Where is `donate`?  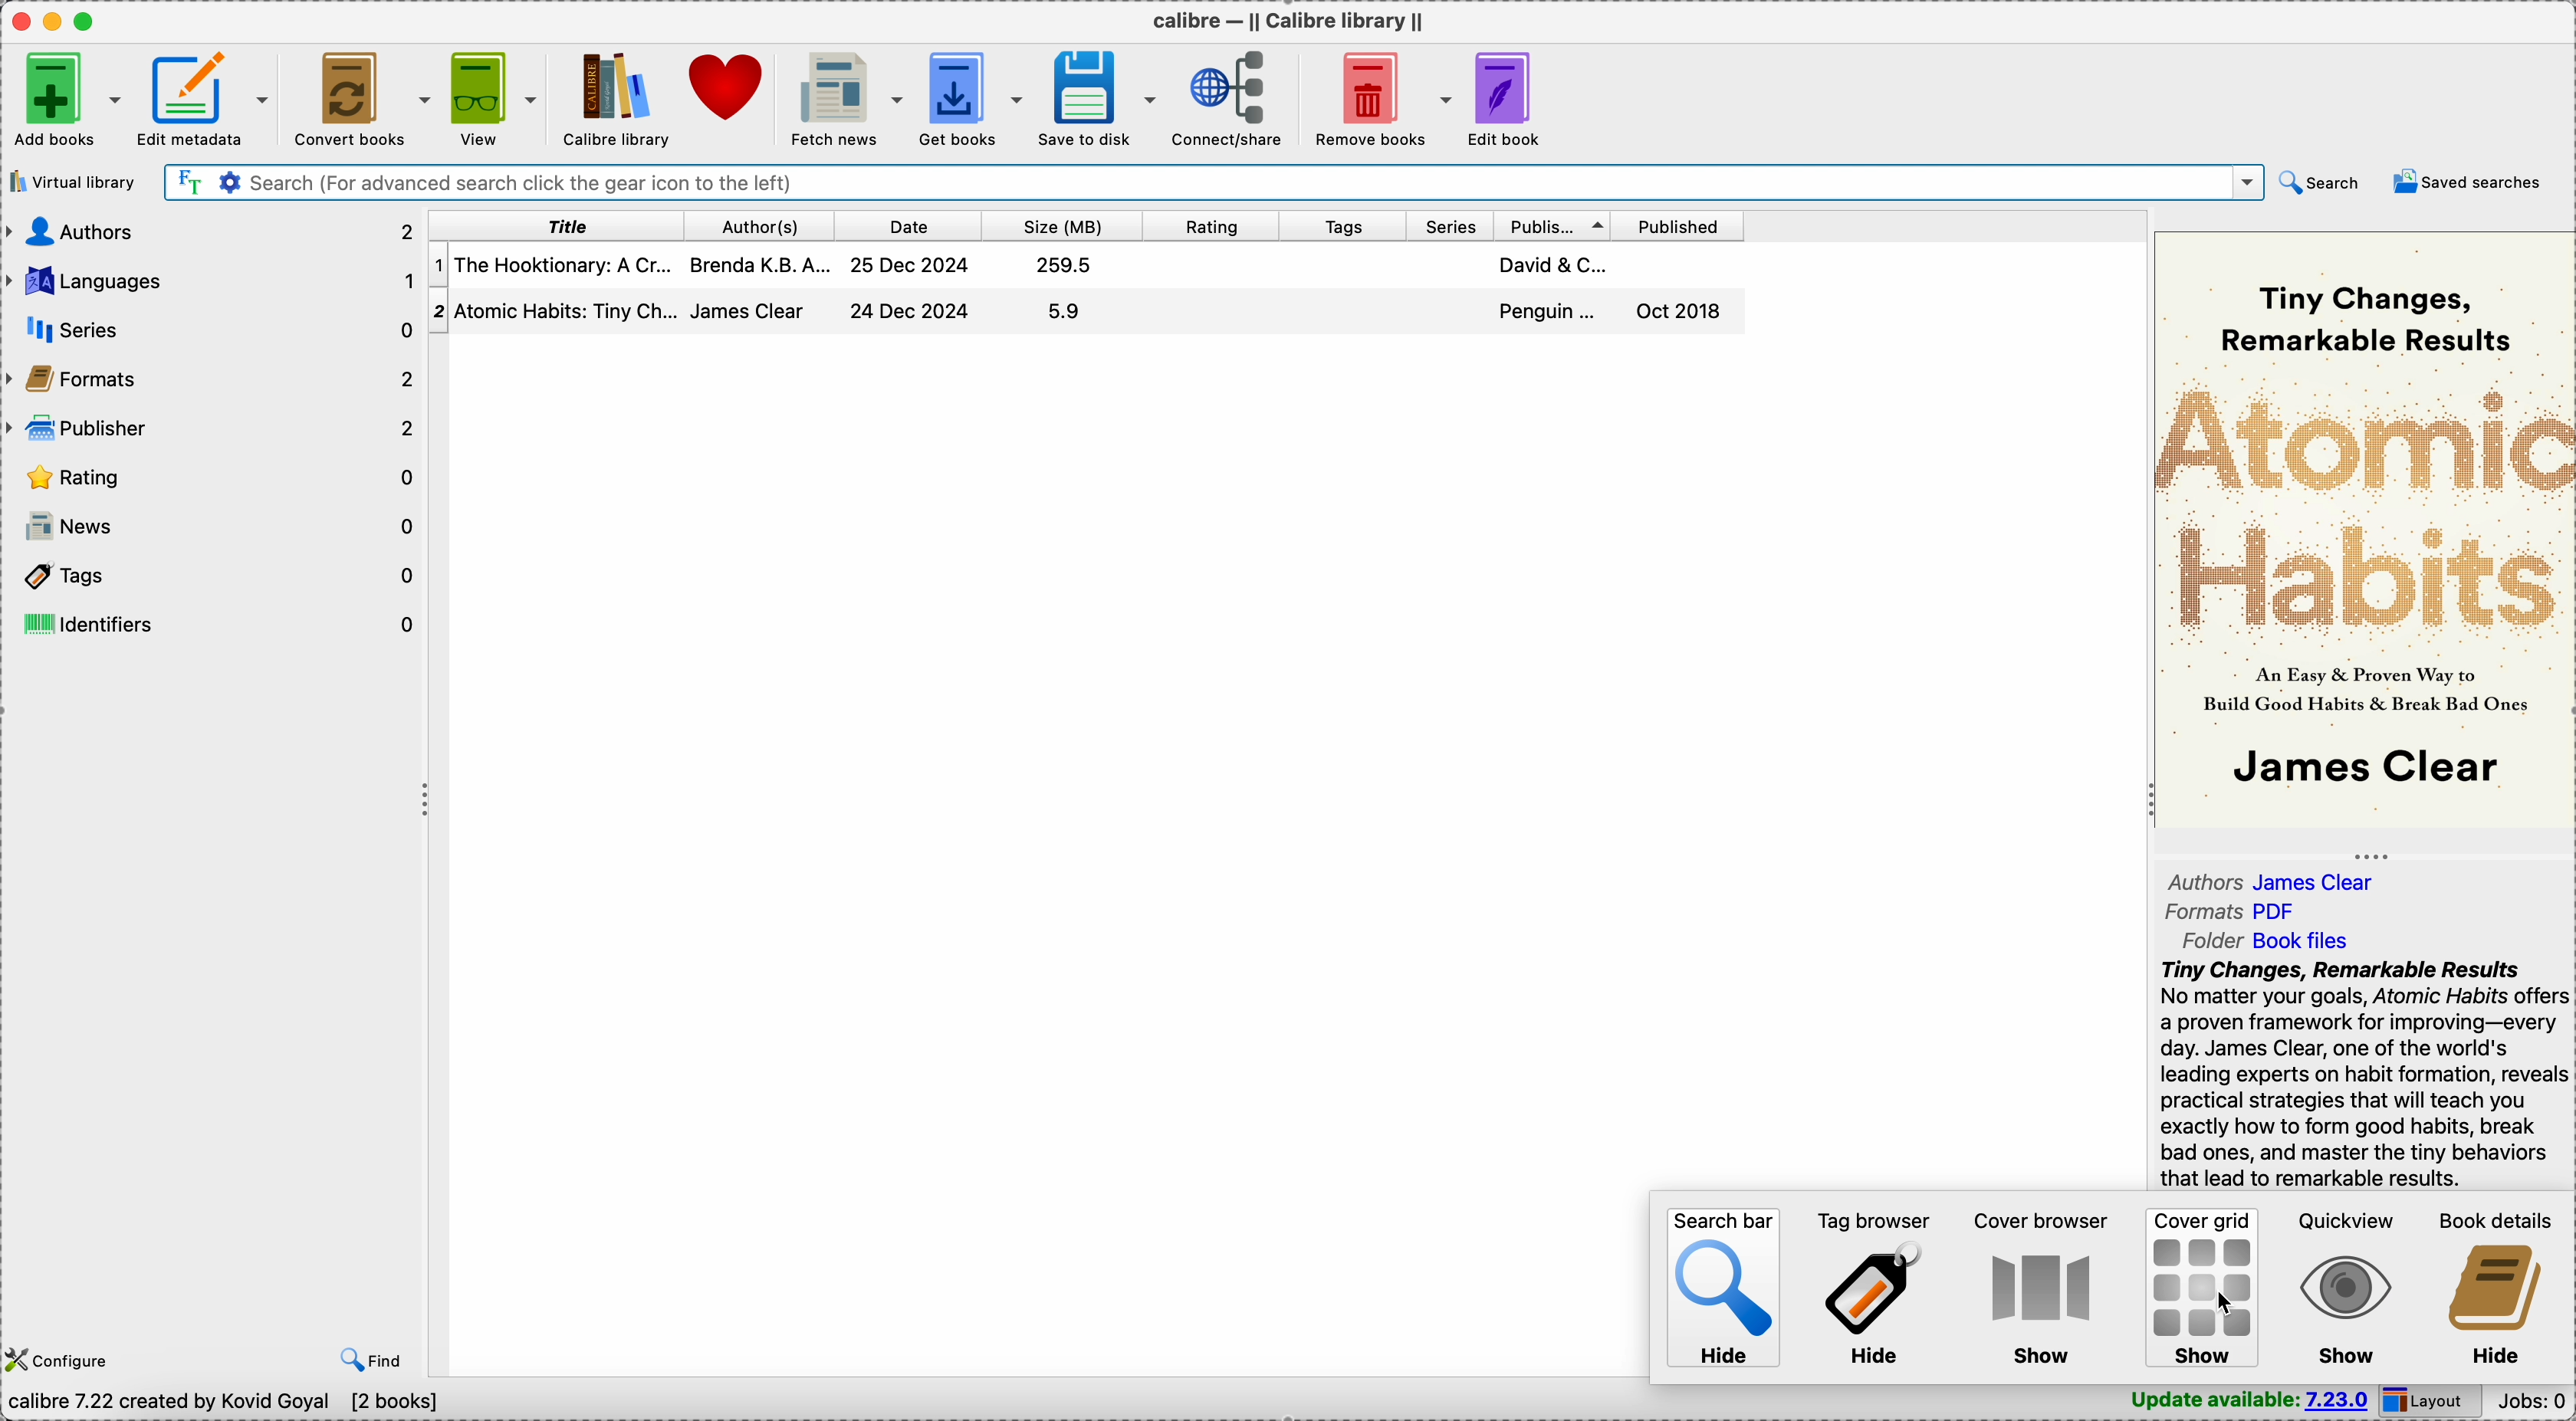 donate is located at coordinates (730, 85).